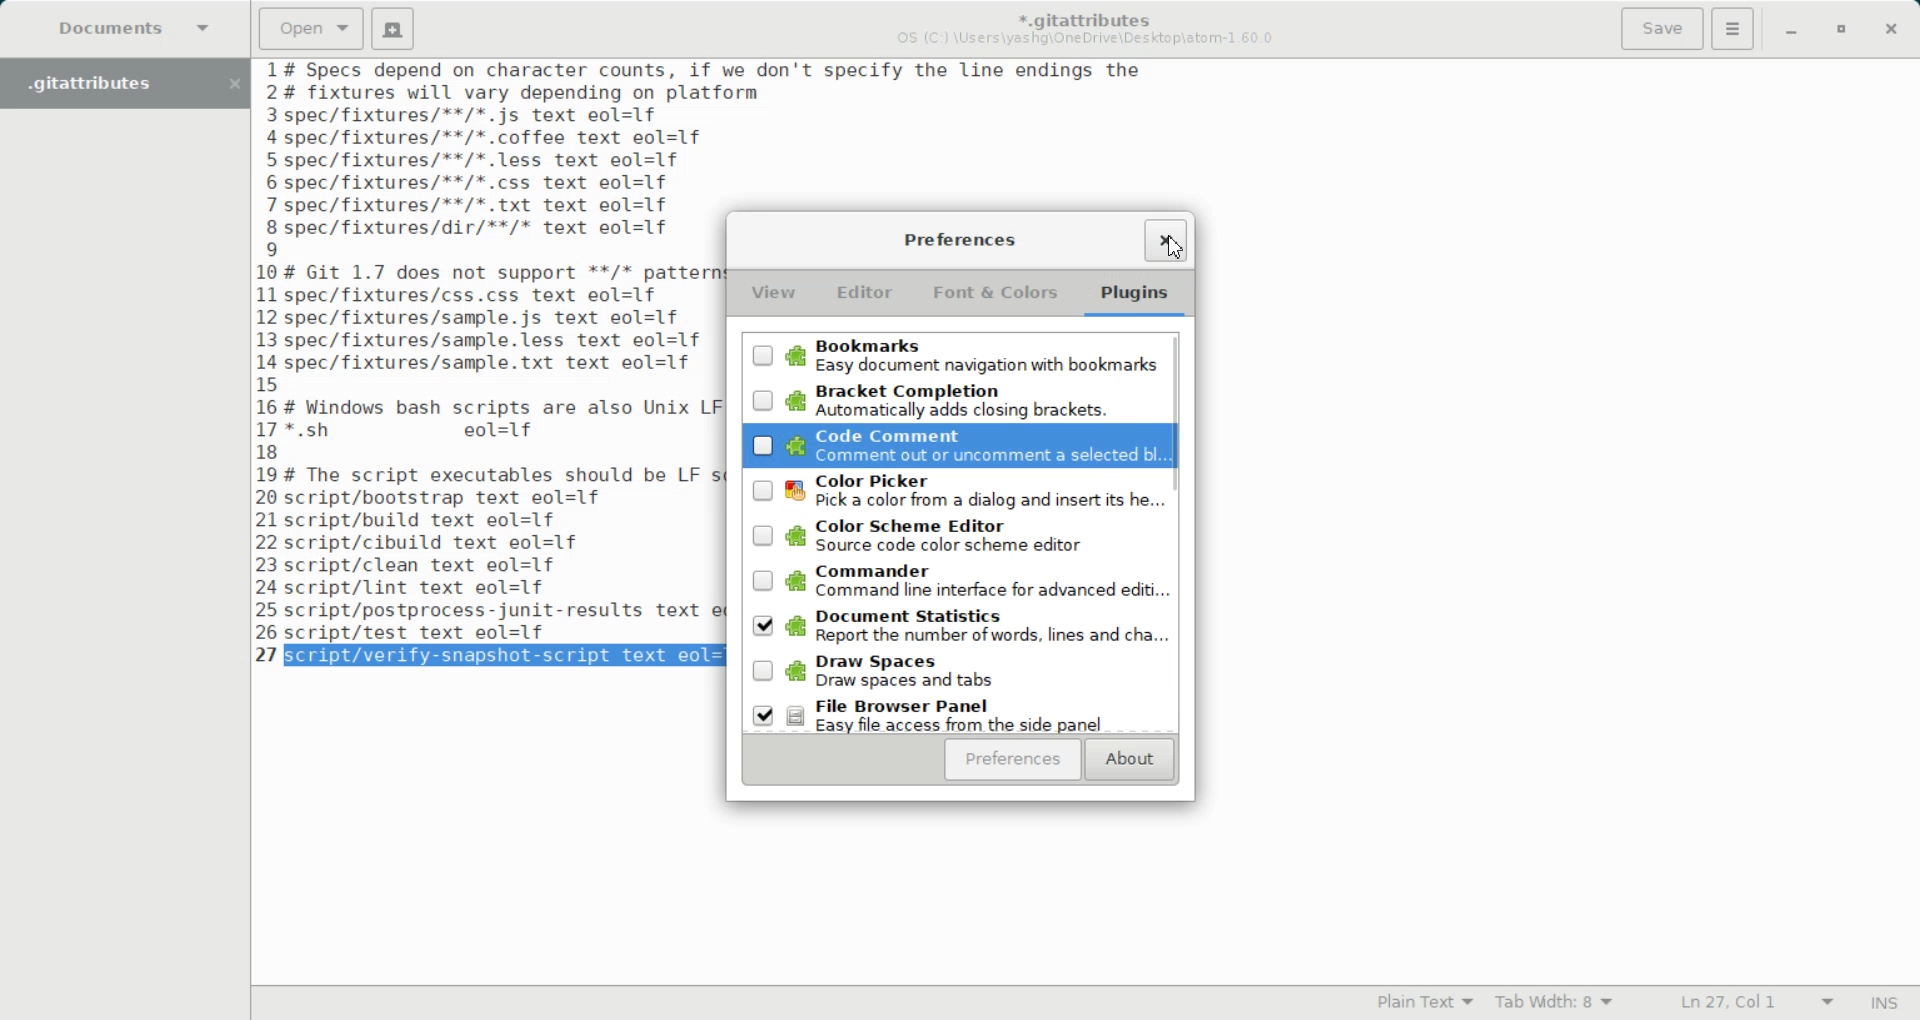 The height and width of the screenshot is (1020, 1920). What do you see at coordinates (1843, 31) in the screenshot?
I see `Maximize` at bounding box center [1843, 31].